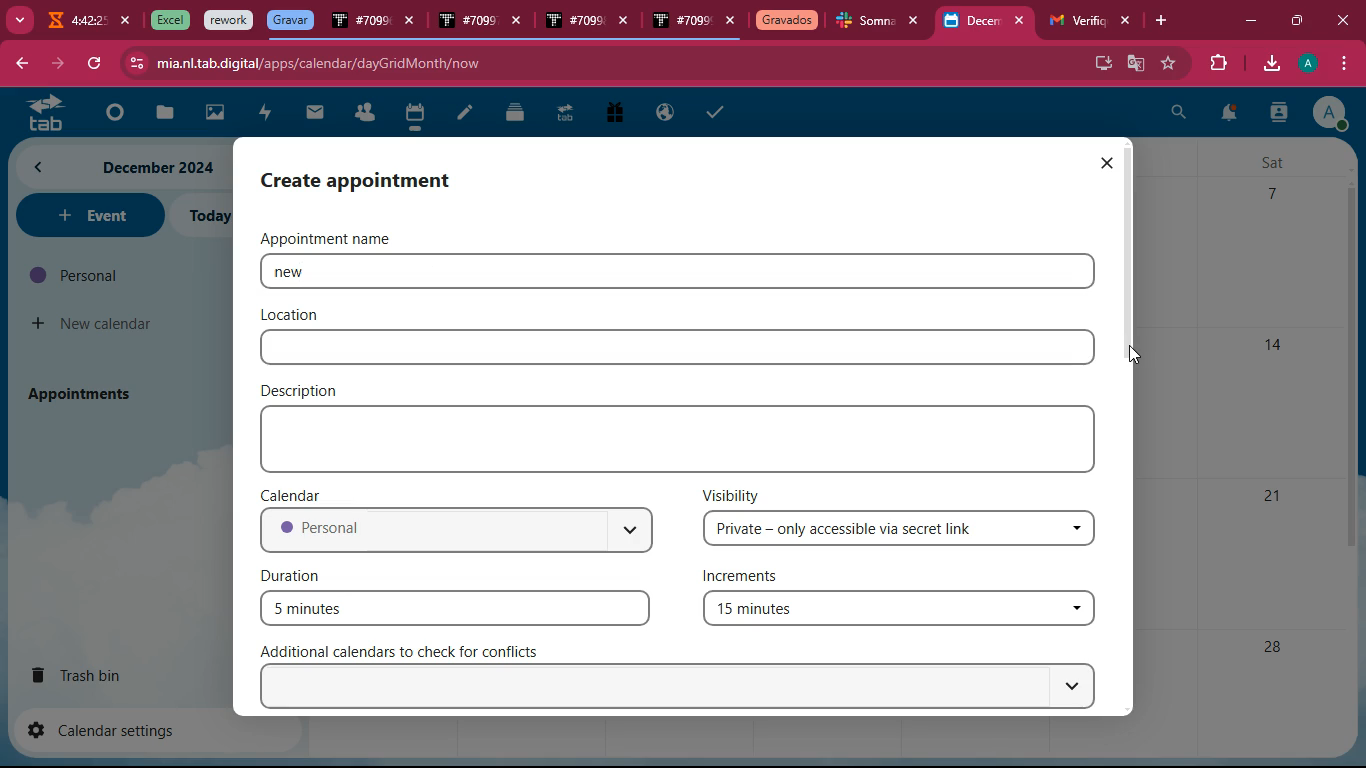 The width and height of the screenshot is (1366, 768). What do you see at coordinates (1138, 355) in the screenshot?
I see `cursor` at bounding box center [1138, 355].